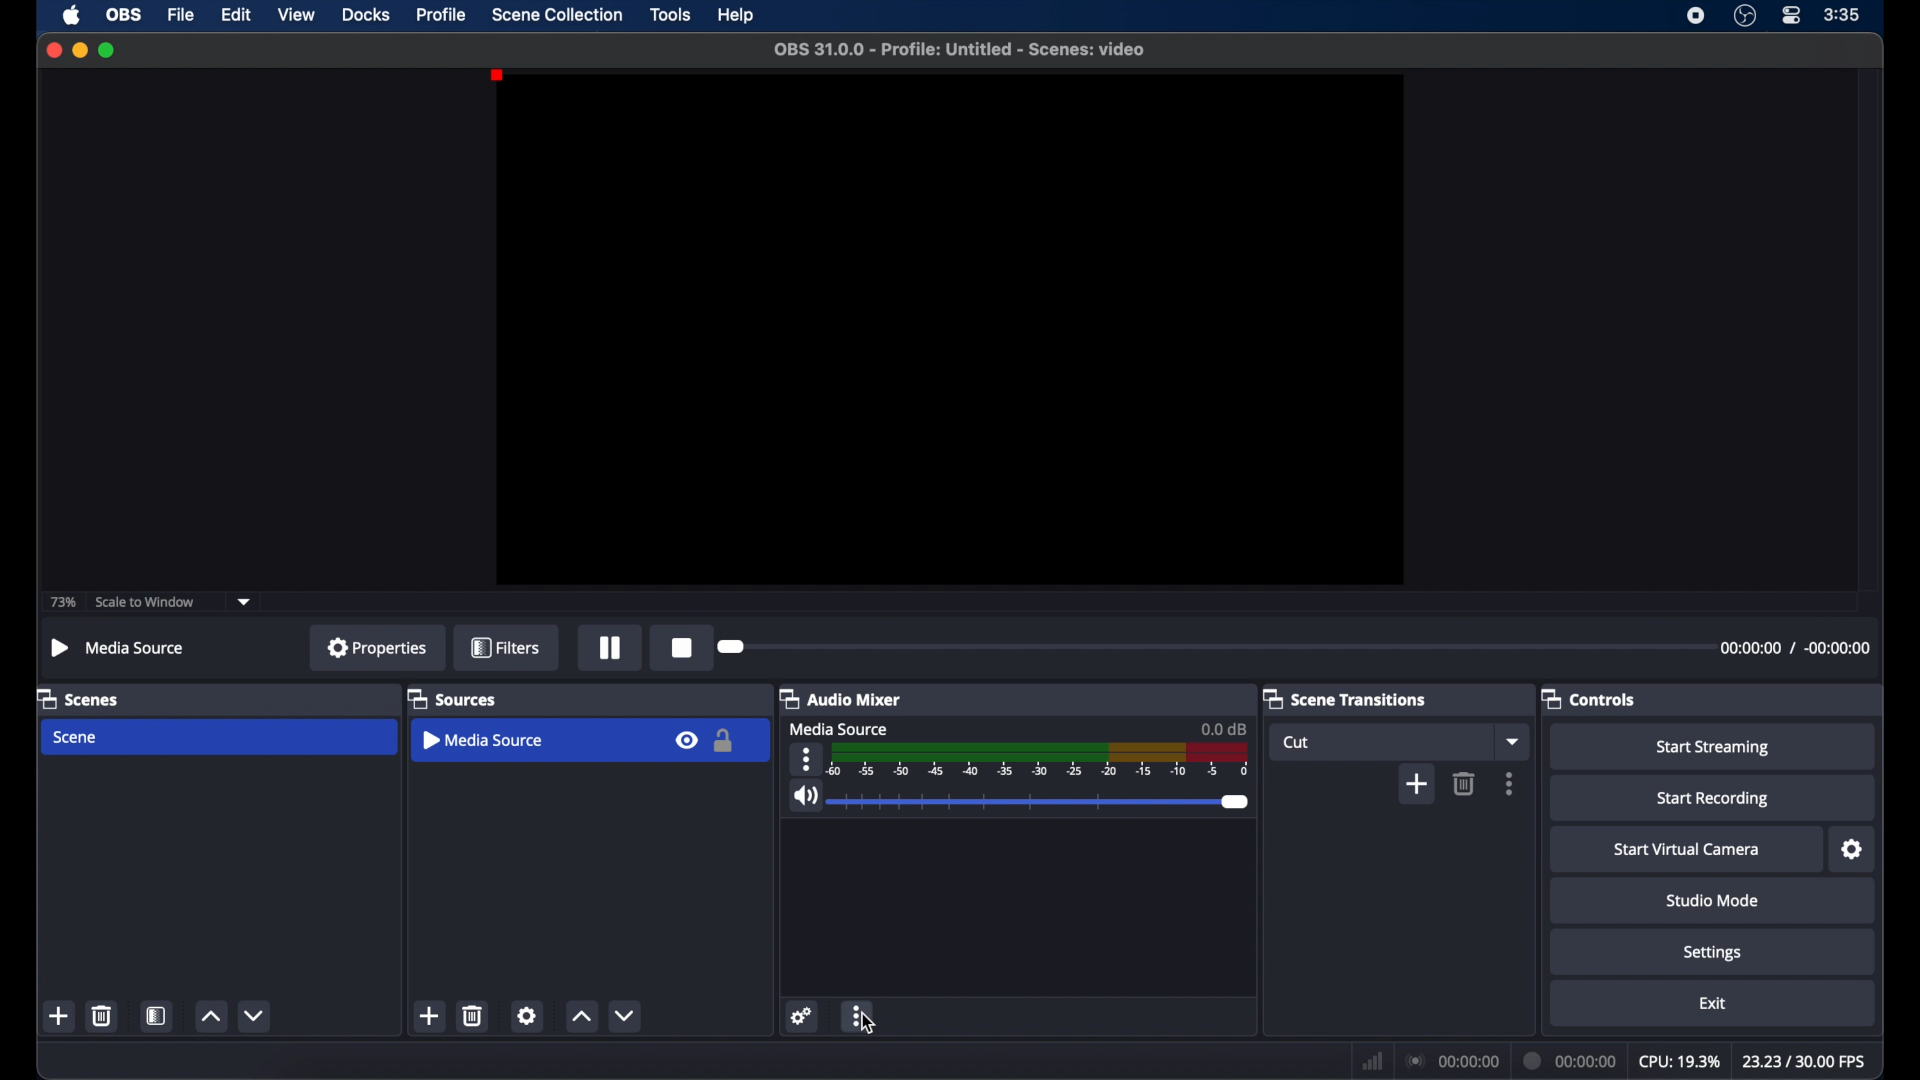 This screenshot has width=1920, height=1080. I want to click on media source, so click(839, 729).